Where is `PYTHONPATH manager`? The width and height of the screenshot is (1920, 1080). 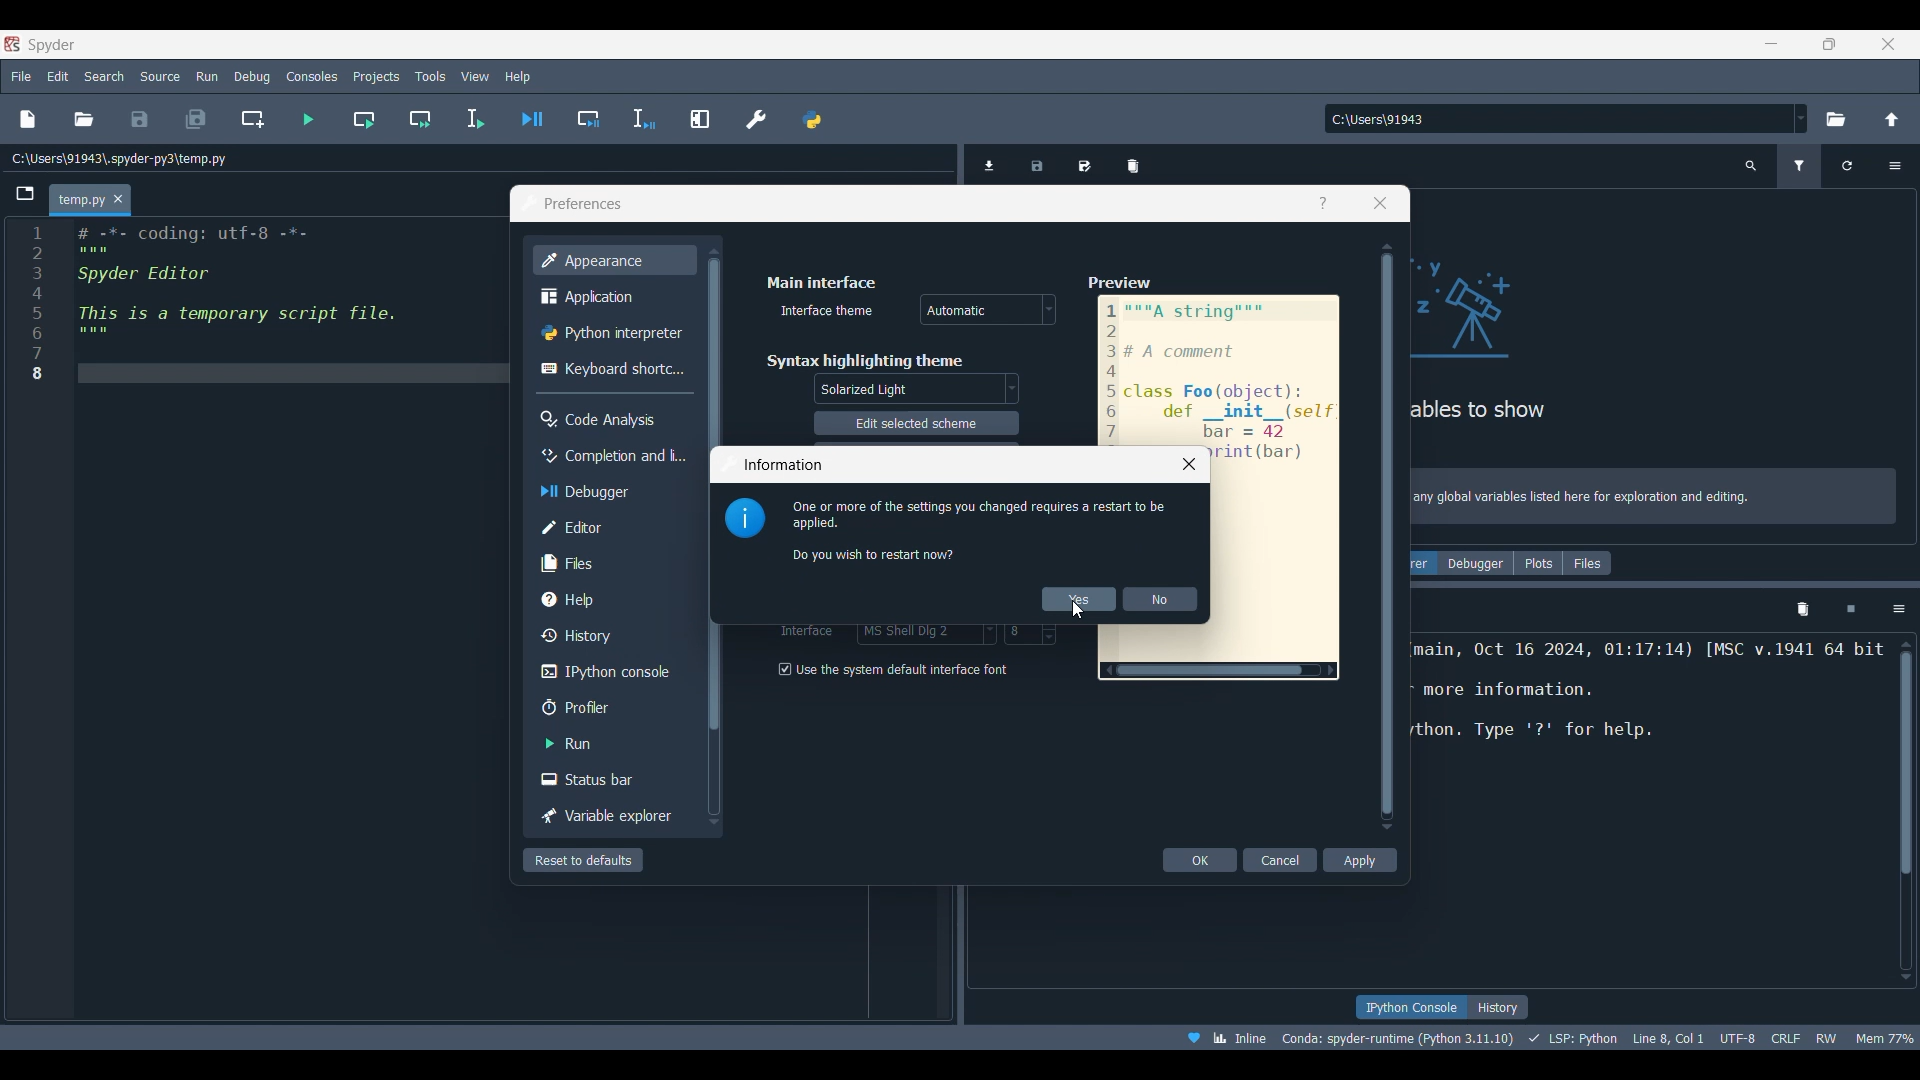 PYTHONPATH manager is located at coordinates (811, 116).